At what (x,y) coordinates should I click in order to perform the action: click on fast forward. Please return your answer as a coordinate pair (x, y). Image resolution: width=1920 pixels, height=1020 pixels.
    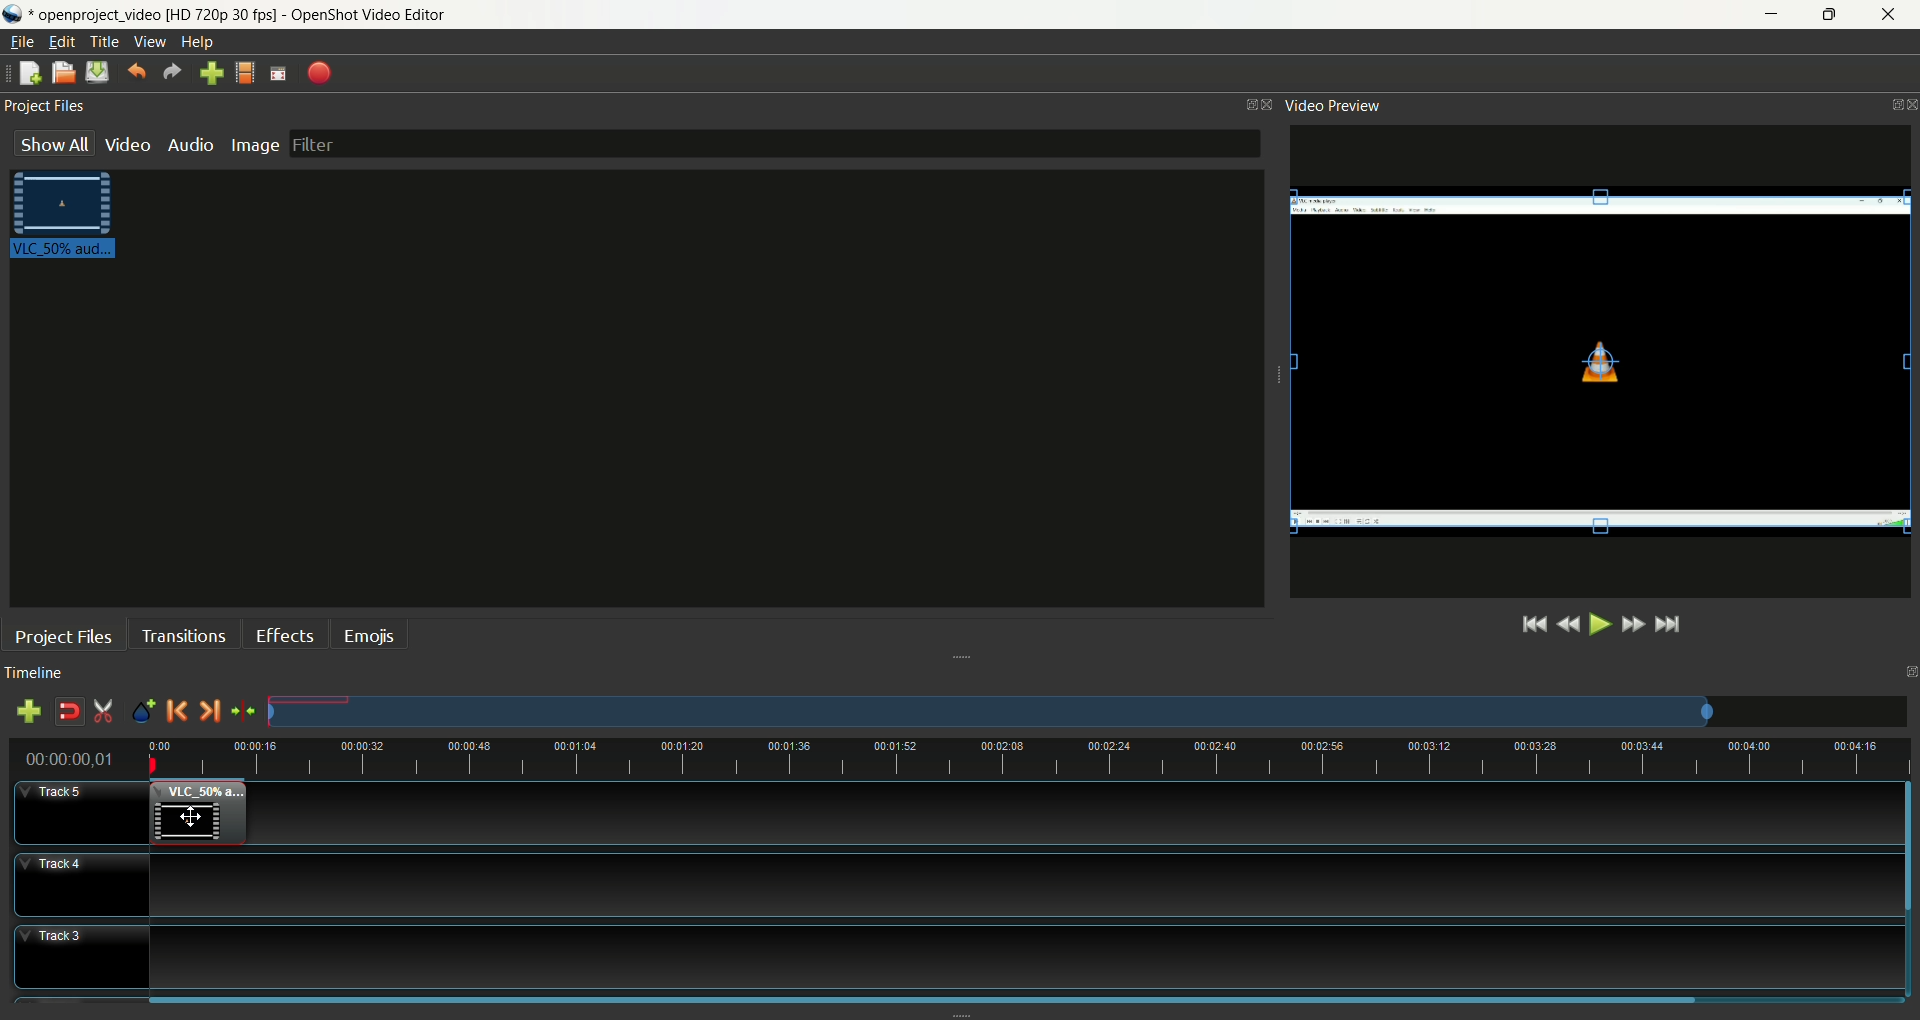
    Looking at the image, I should click on (1637, 627).